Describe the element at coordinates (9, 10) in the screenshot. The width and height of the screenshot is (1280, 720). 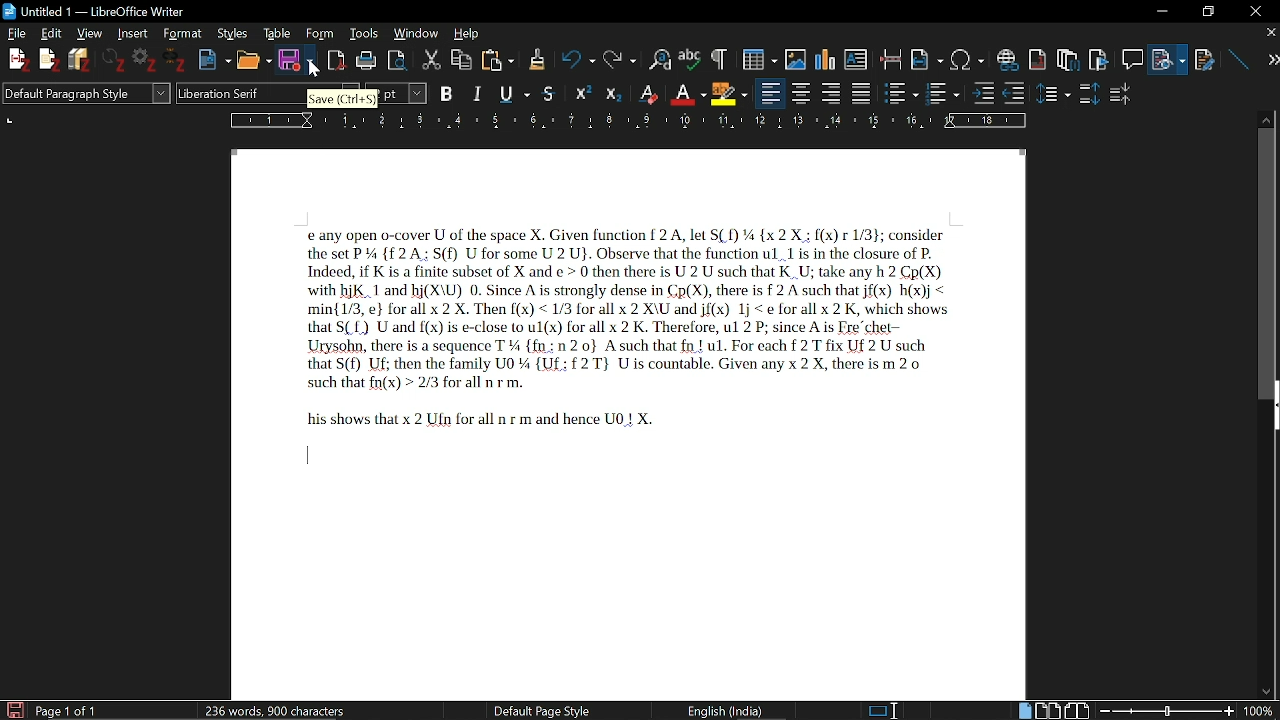
I see `LibewOffice Writer` at that location.